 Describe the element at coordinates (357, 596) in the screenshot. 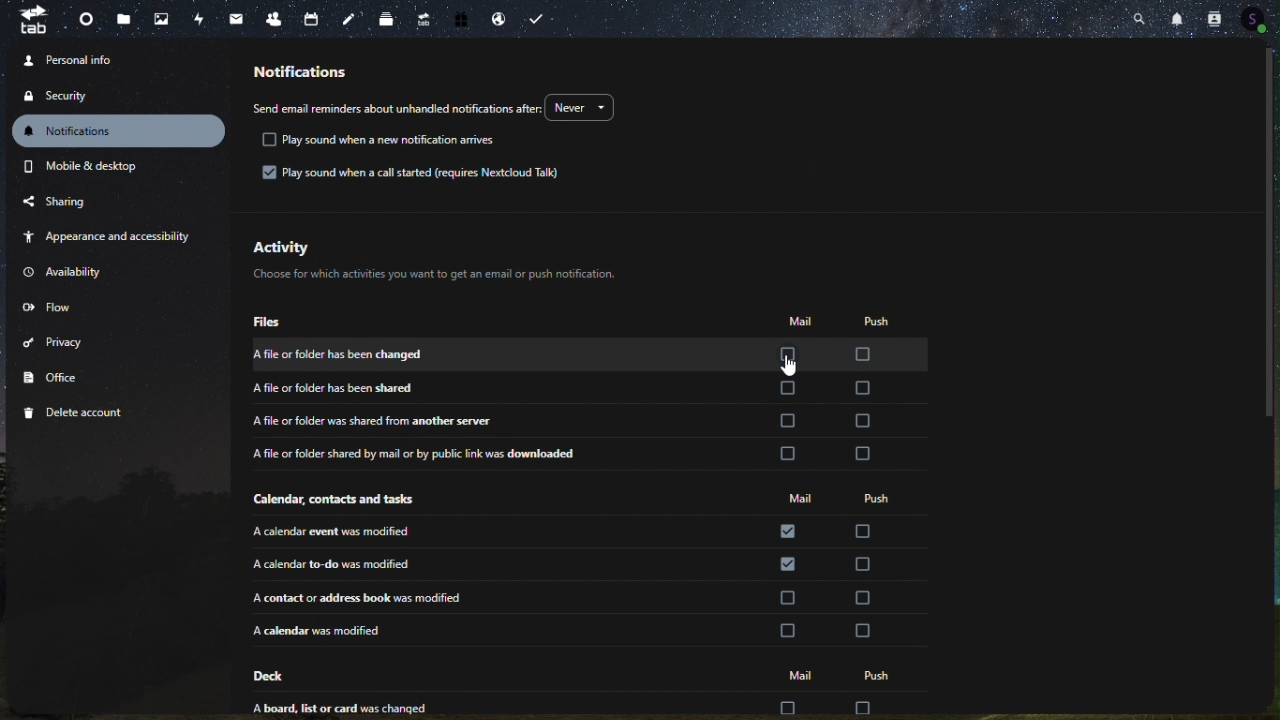

I see `a contact or address book was modified` at that location.